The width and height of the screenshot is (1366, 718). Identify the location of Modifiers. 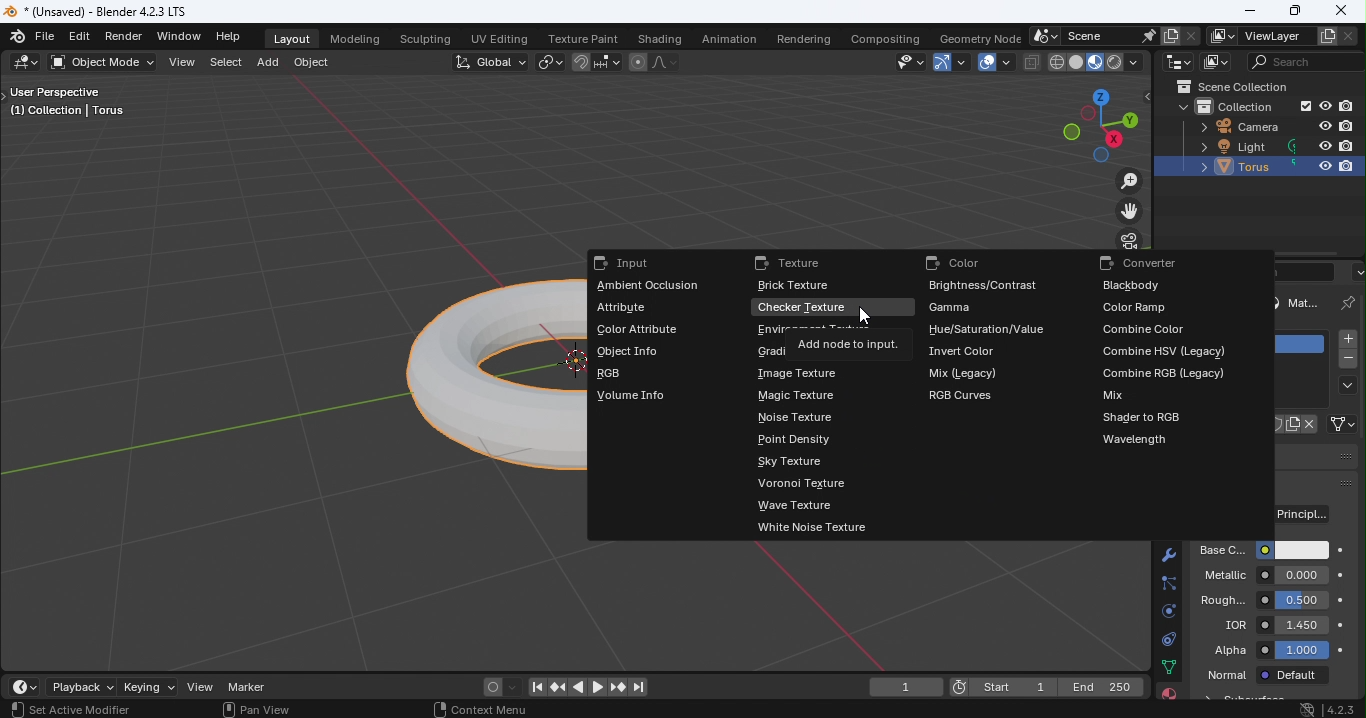
(1170, 555).